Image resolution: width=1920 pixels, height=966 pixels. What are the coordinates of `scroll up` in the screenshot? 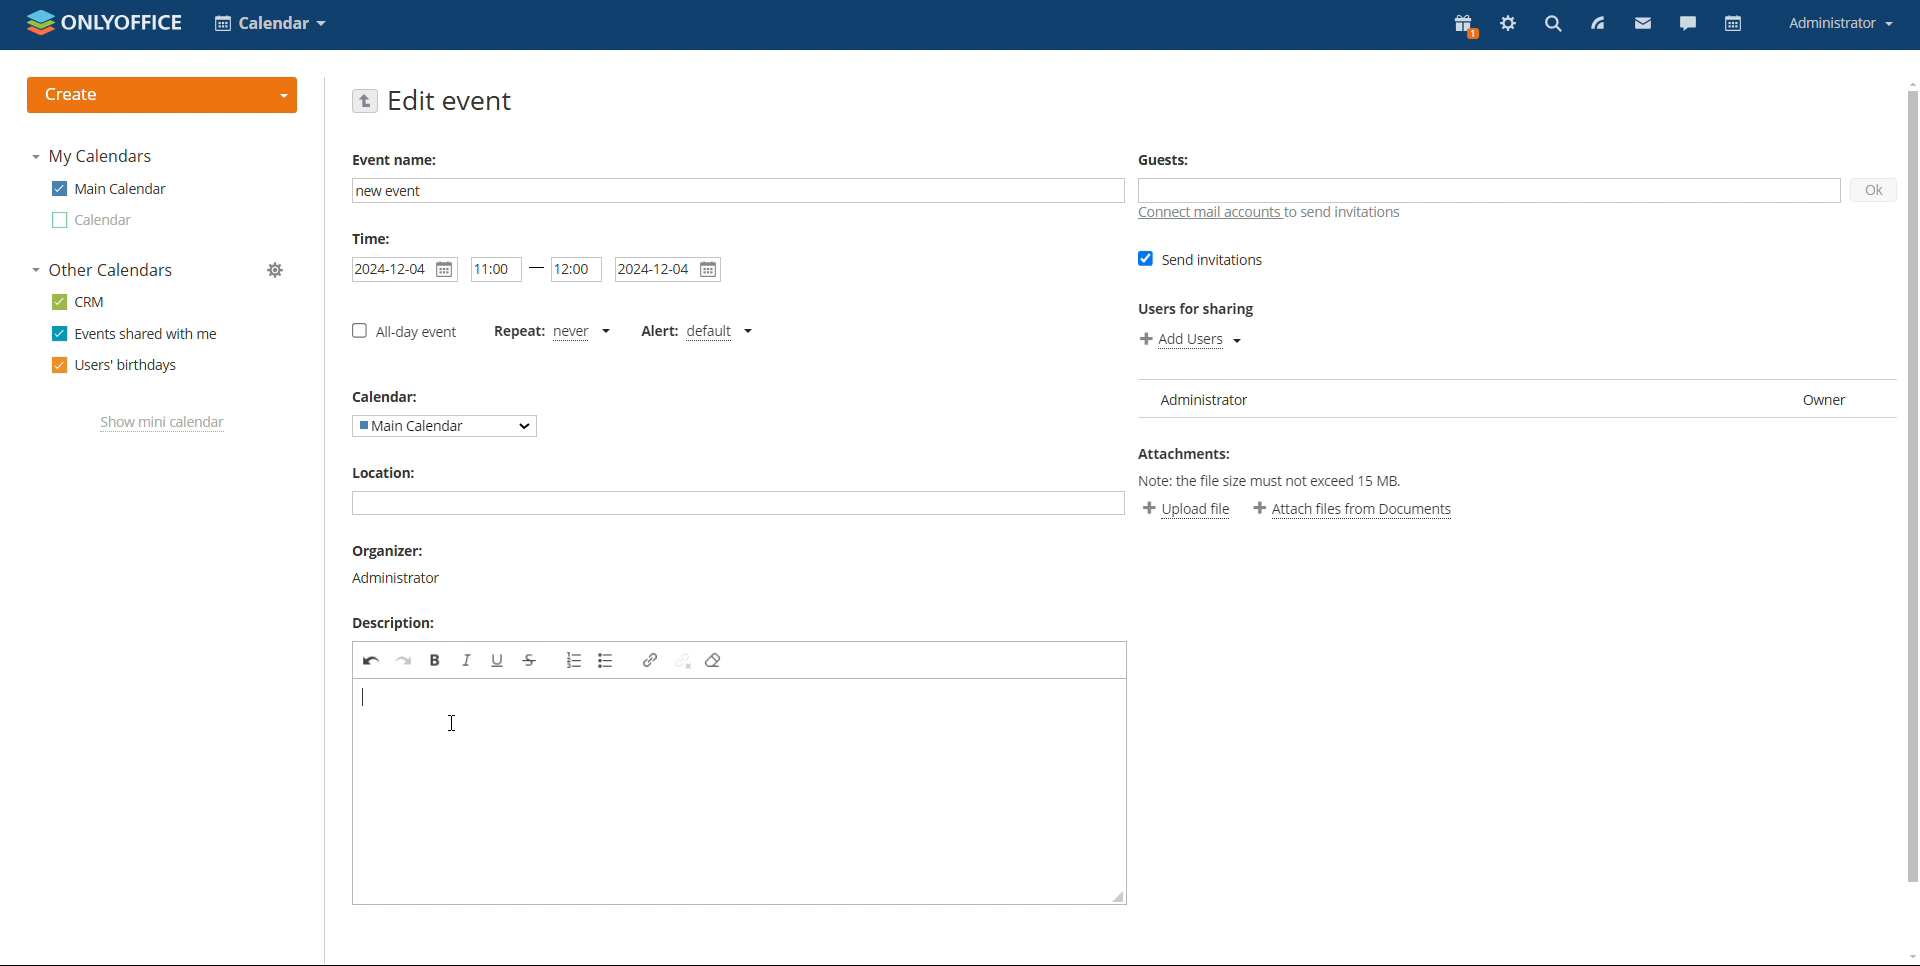 It's located at (1908, 83).